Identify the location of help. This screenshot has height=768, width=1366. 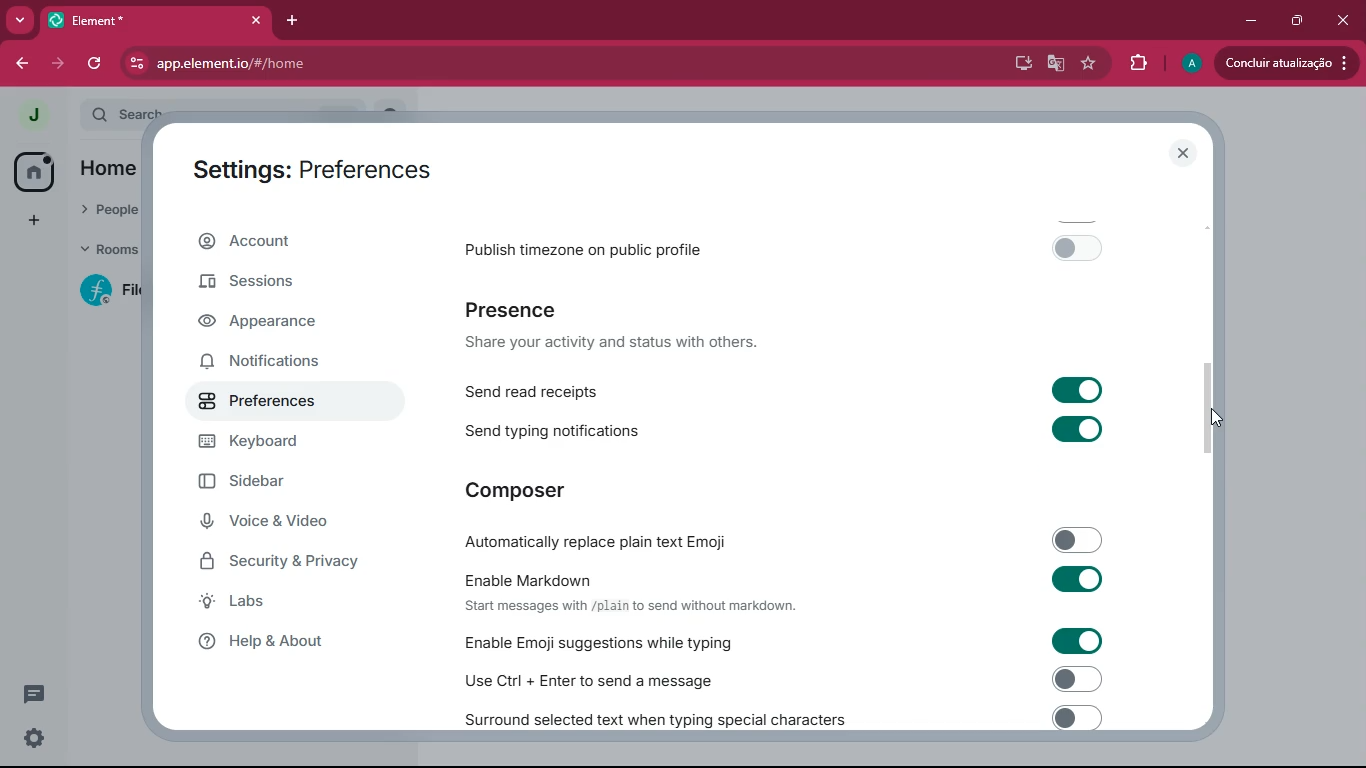
(281, 642).